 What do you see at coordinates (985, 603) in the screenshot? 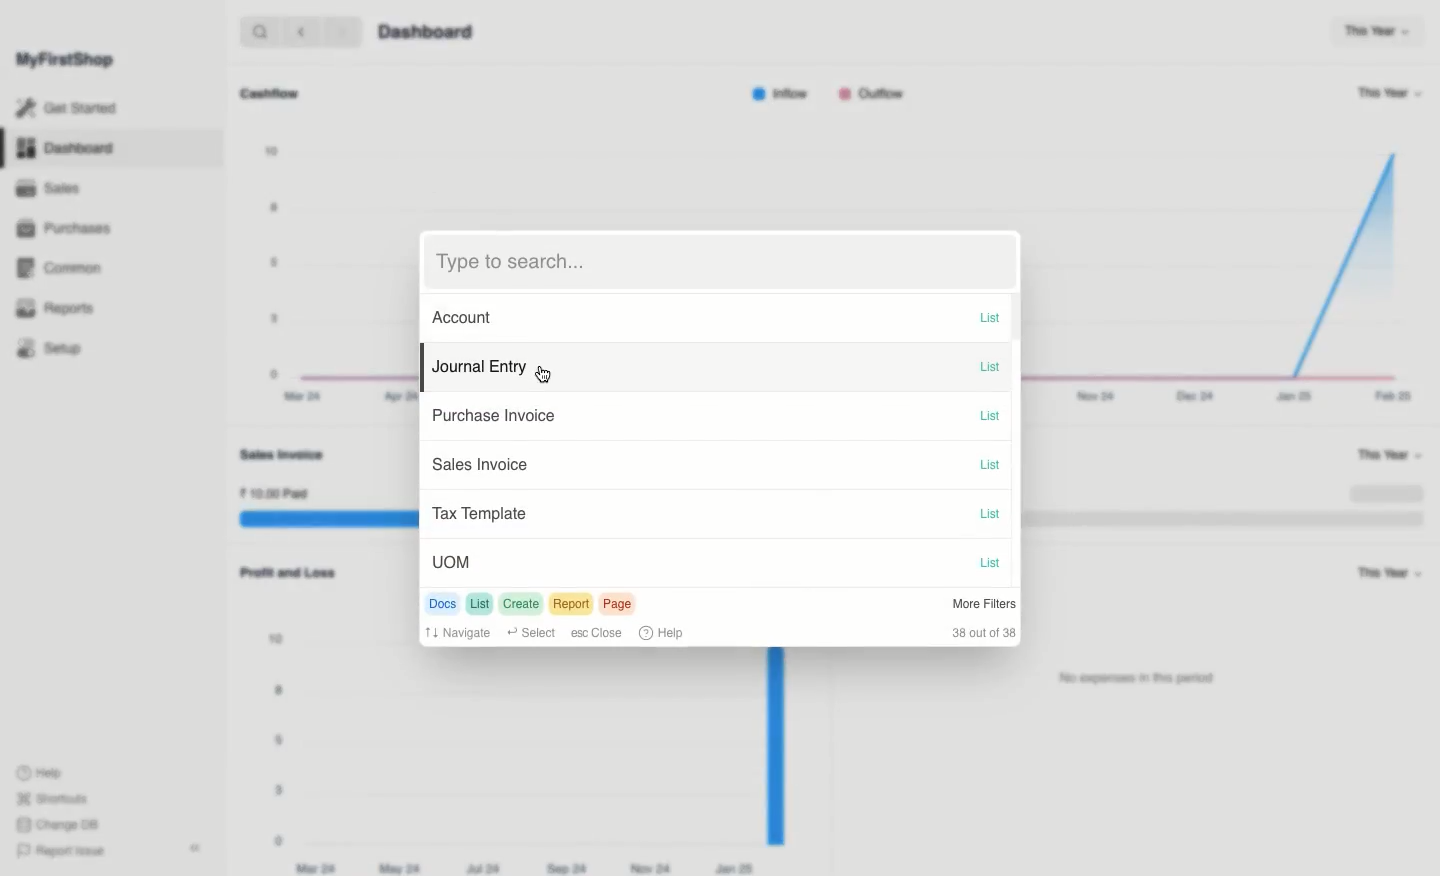
I see `More Filters` at bounding box center [985, 603].